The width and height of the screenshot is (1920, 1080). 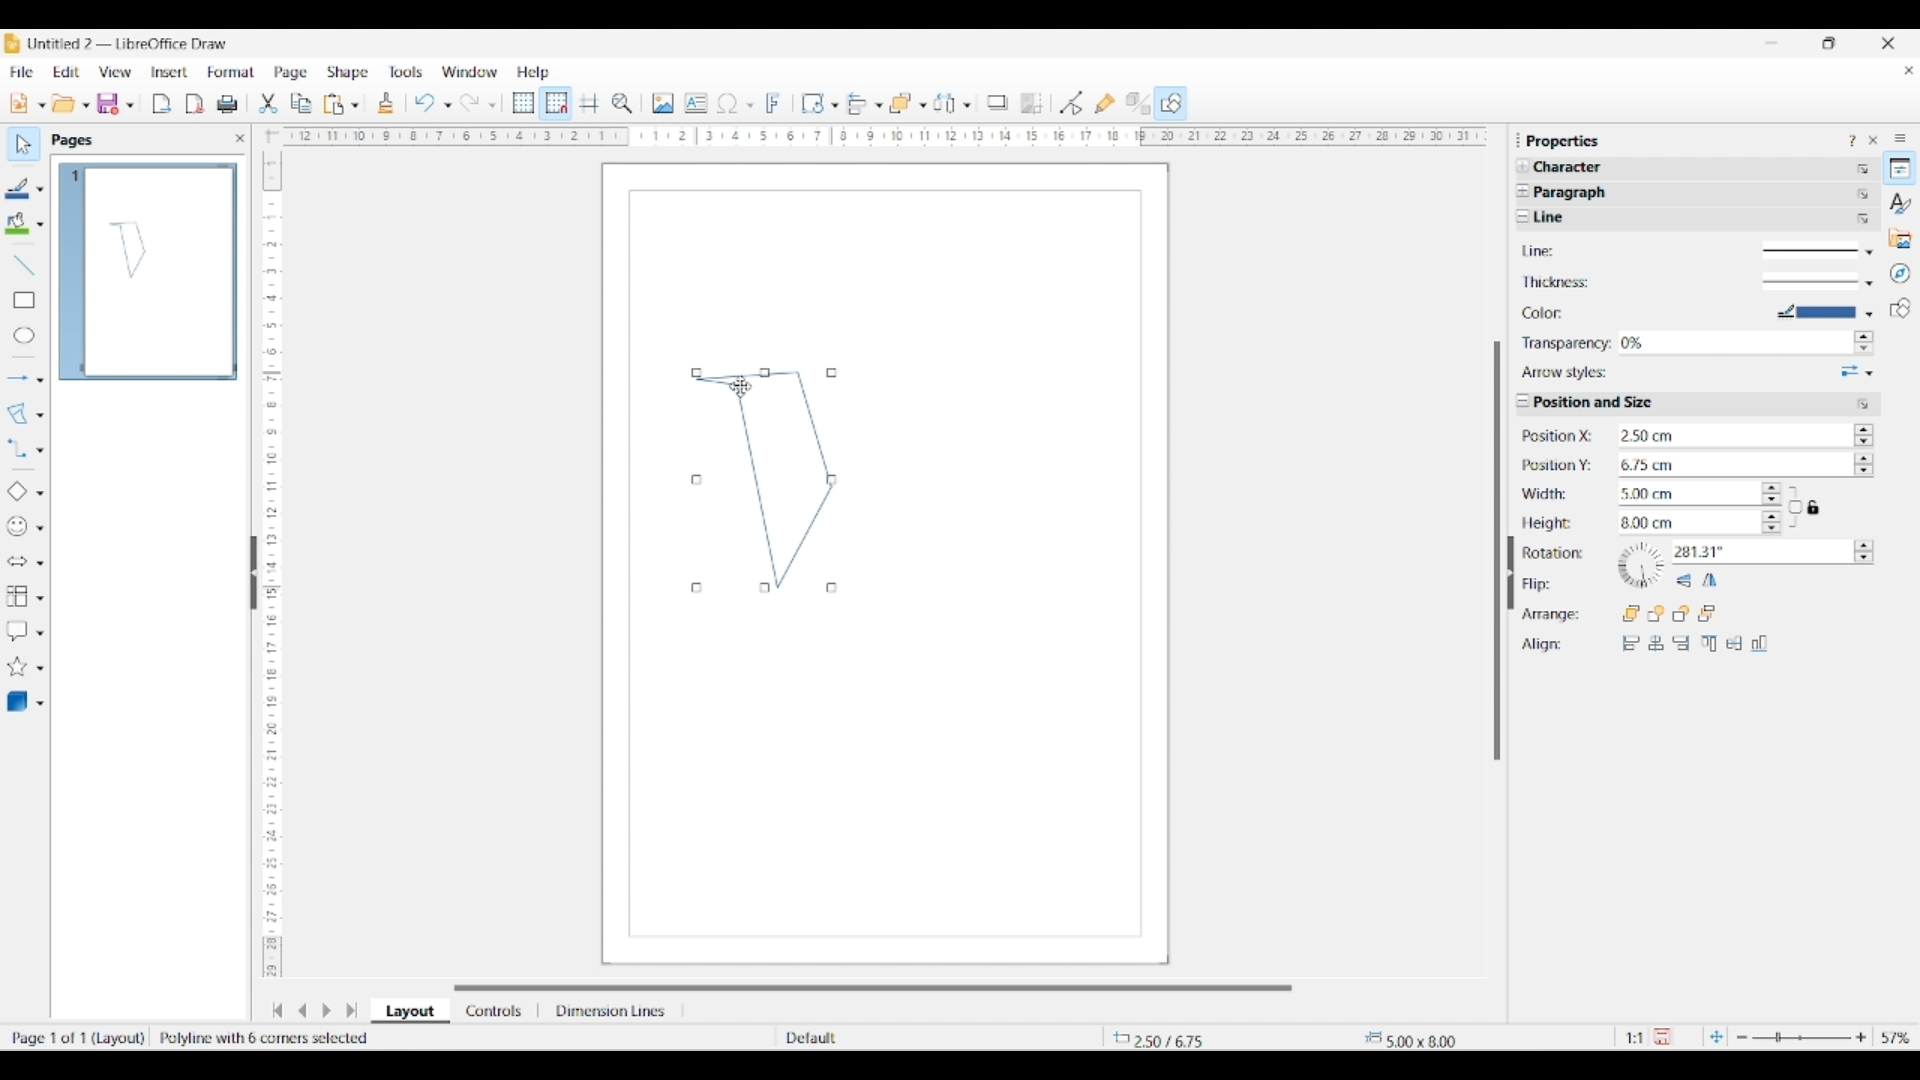 I want to click on New document format options, so click(x=42, y=105).